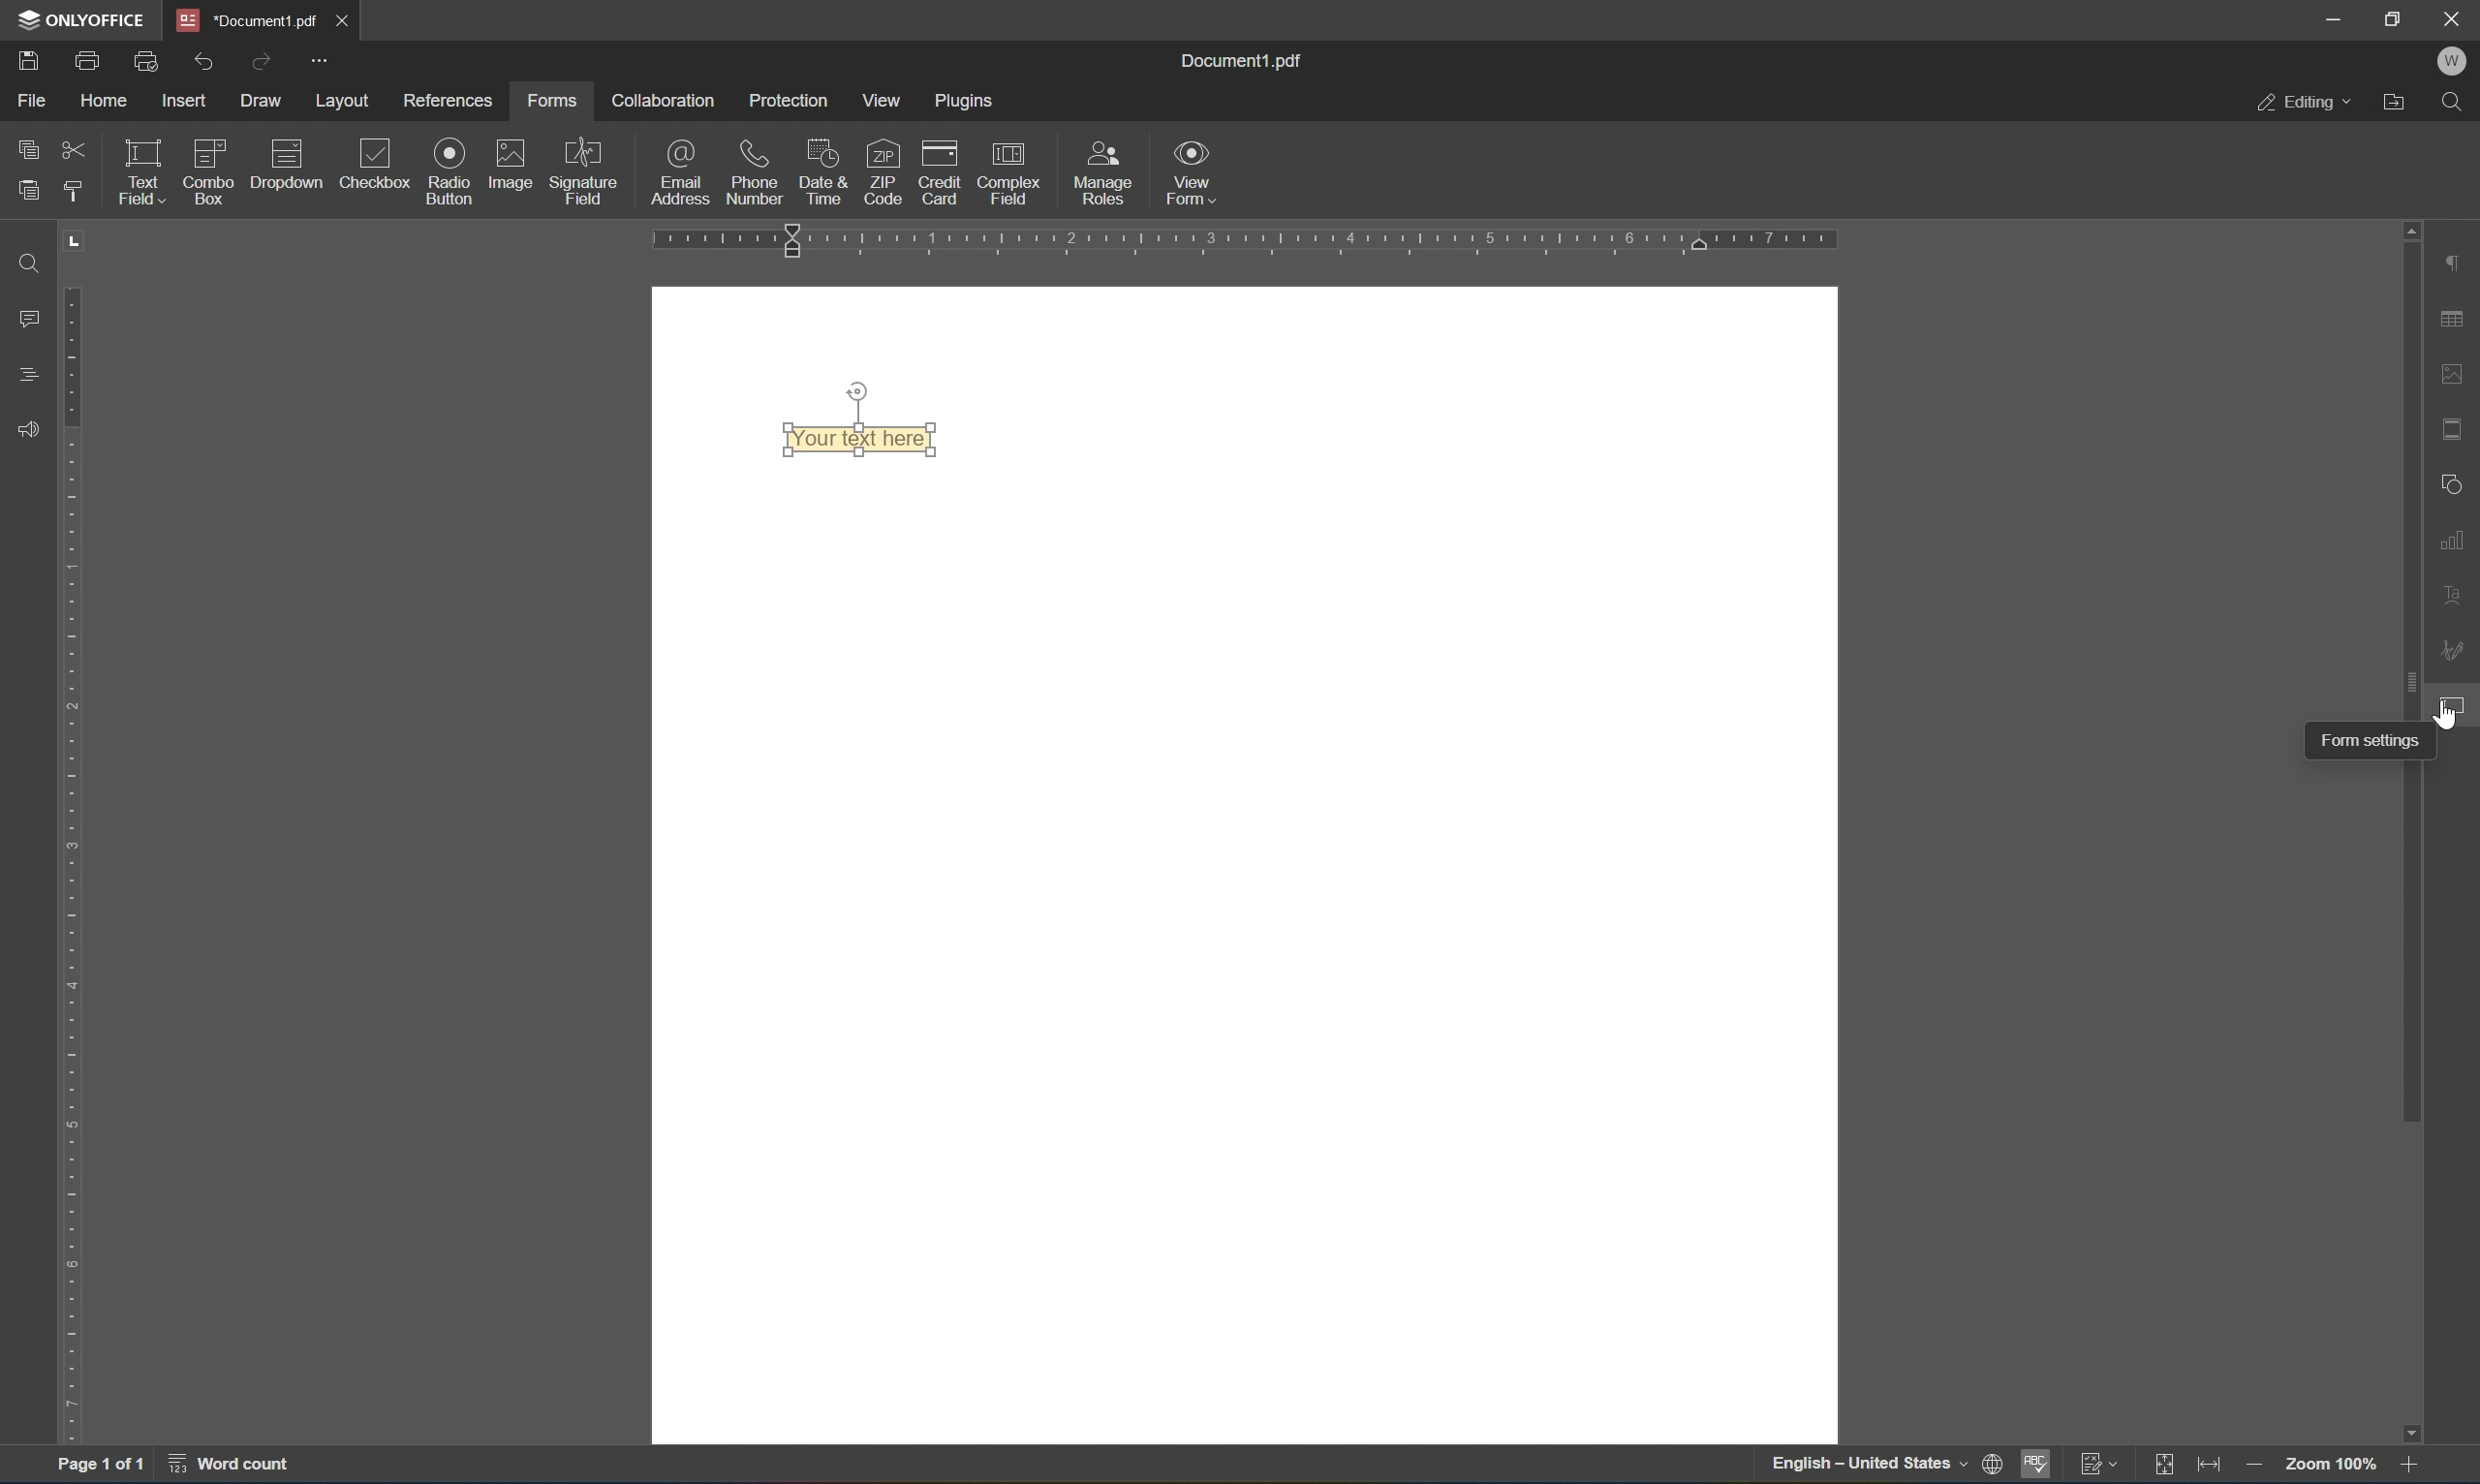  What do you see at coordinates (23, 148) in the screenshot?
I see `copy` at bounding box center [23, 148].